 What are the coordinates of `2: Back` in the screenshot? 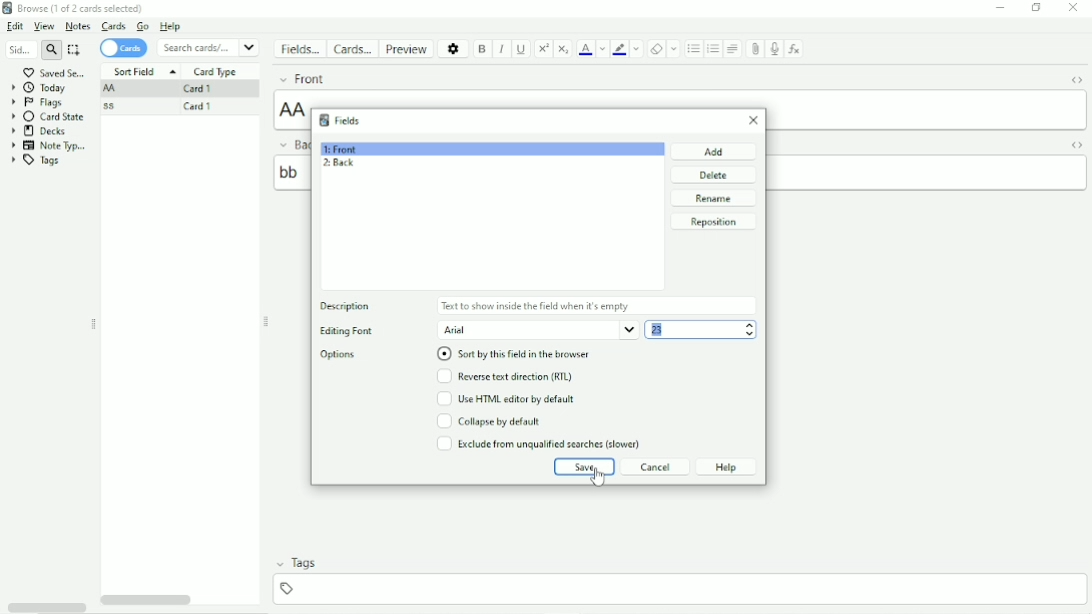 It's located at (338, 163).